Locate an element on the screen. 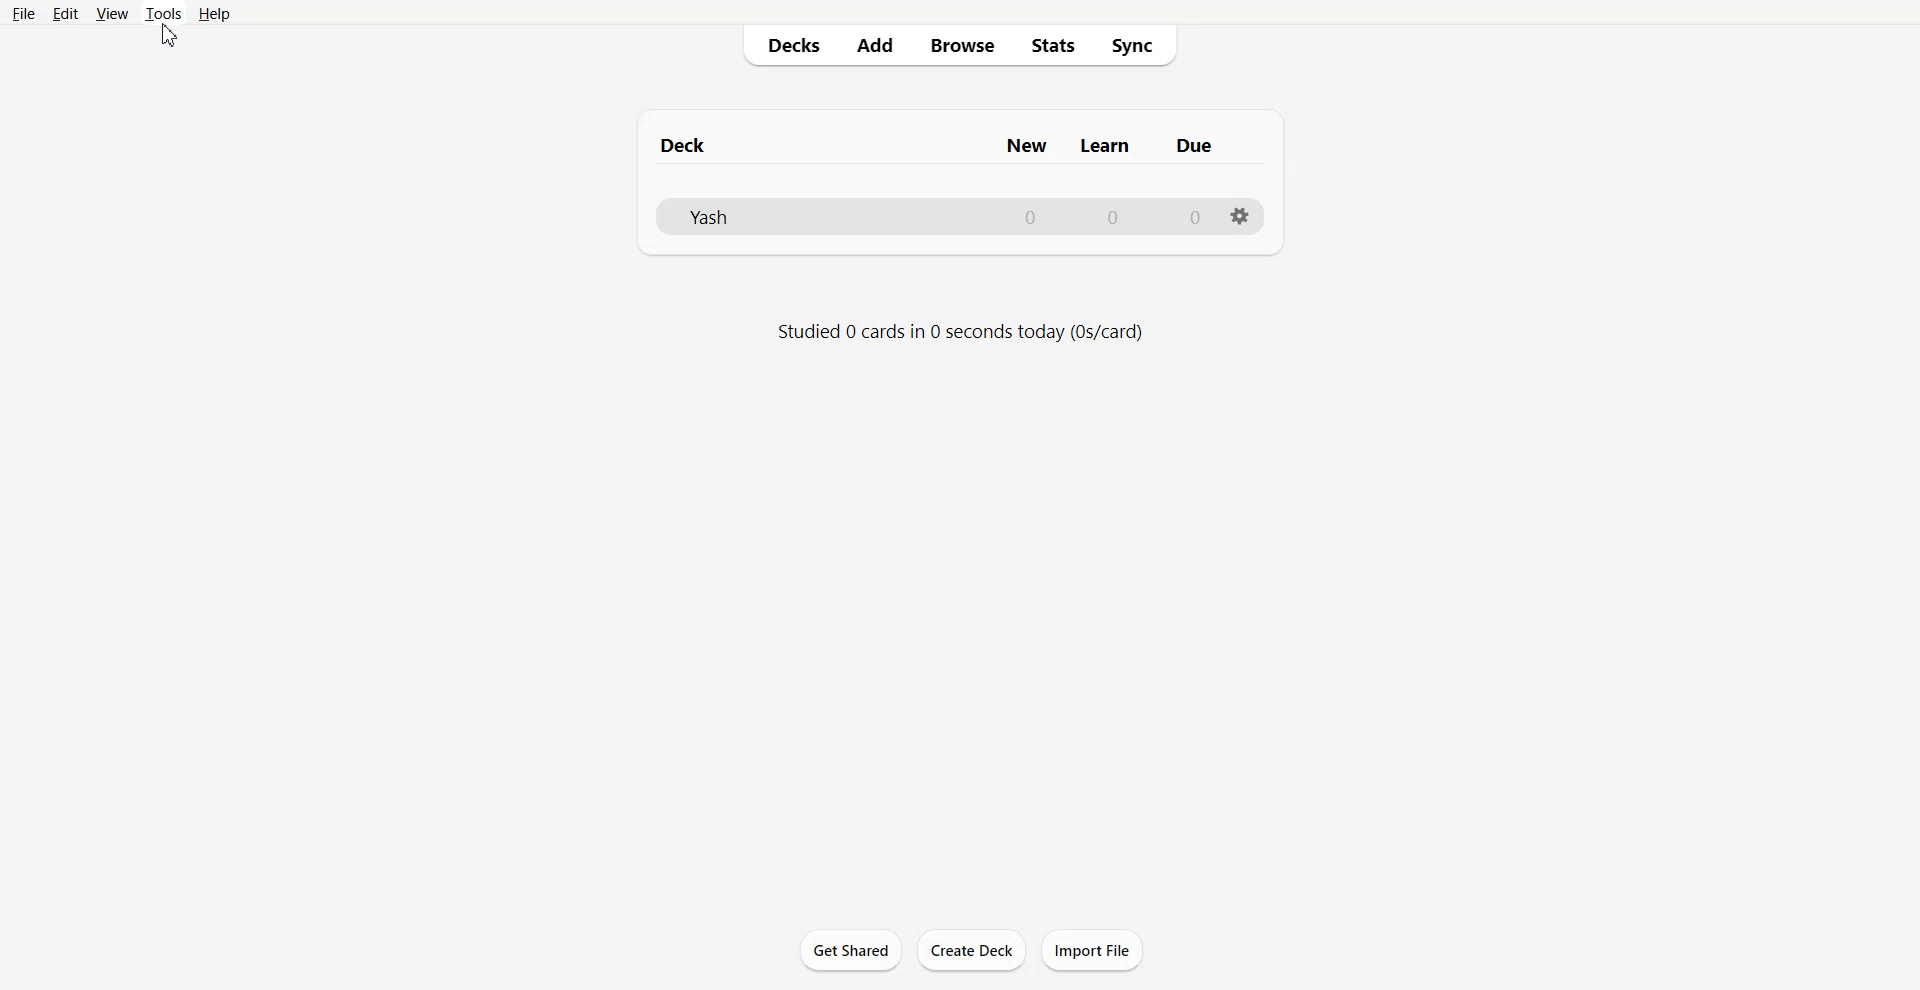 This screenshot has width=1920, height=990. Text 1 is located at coordinates (684, 145).